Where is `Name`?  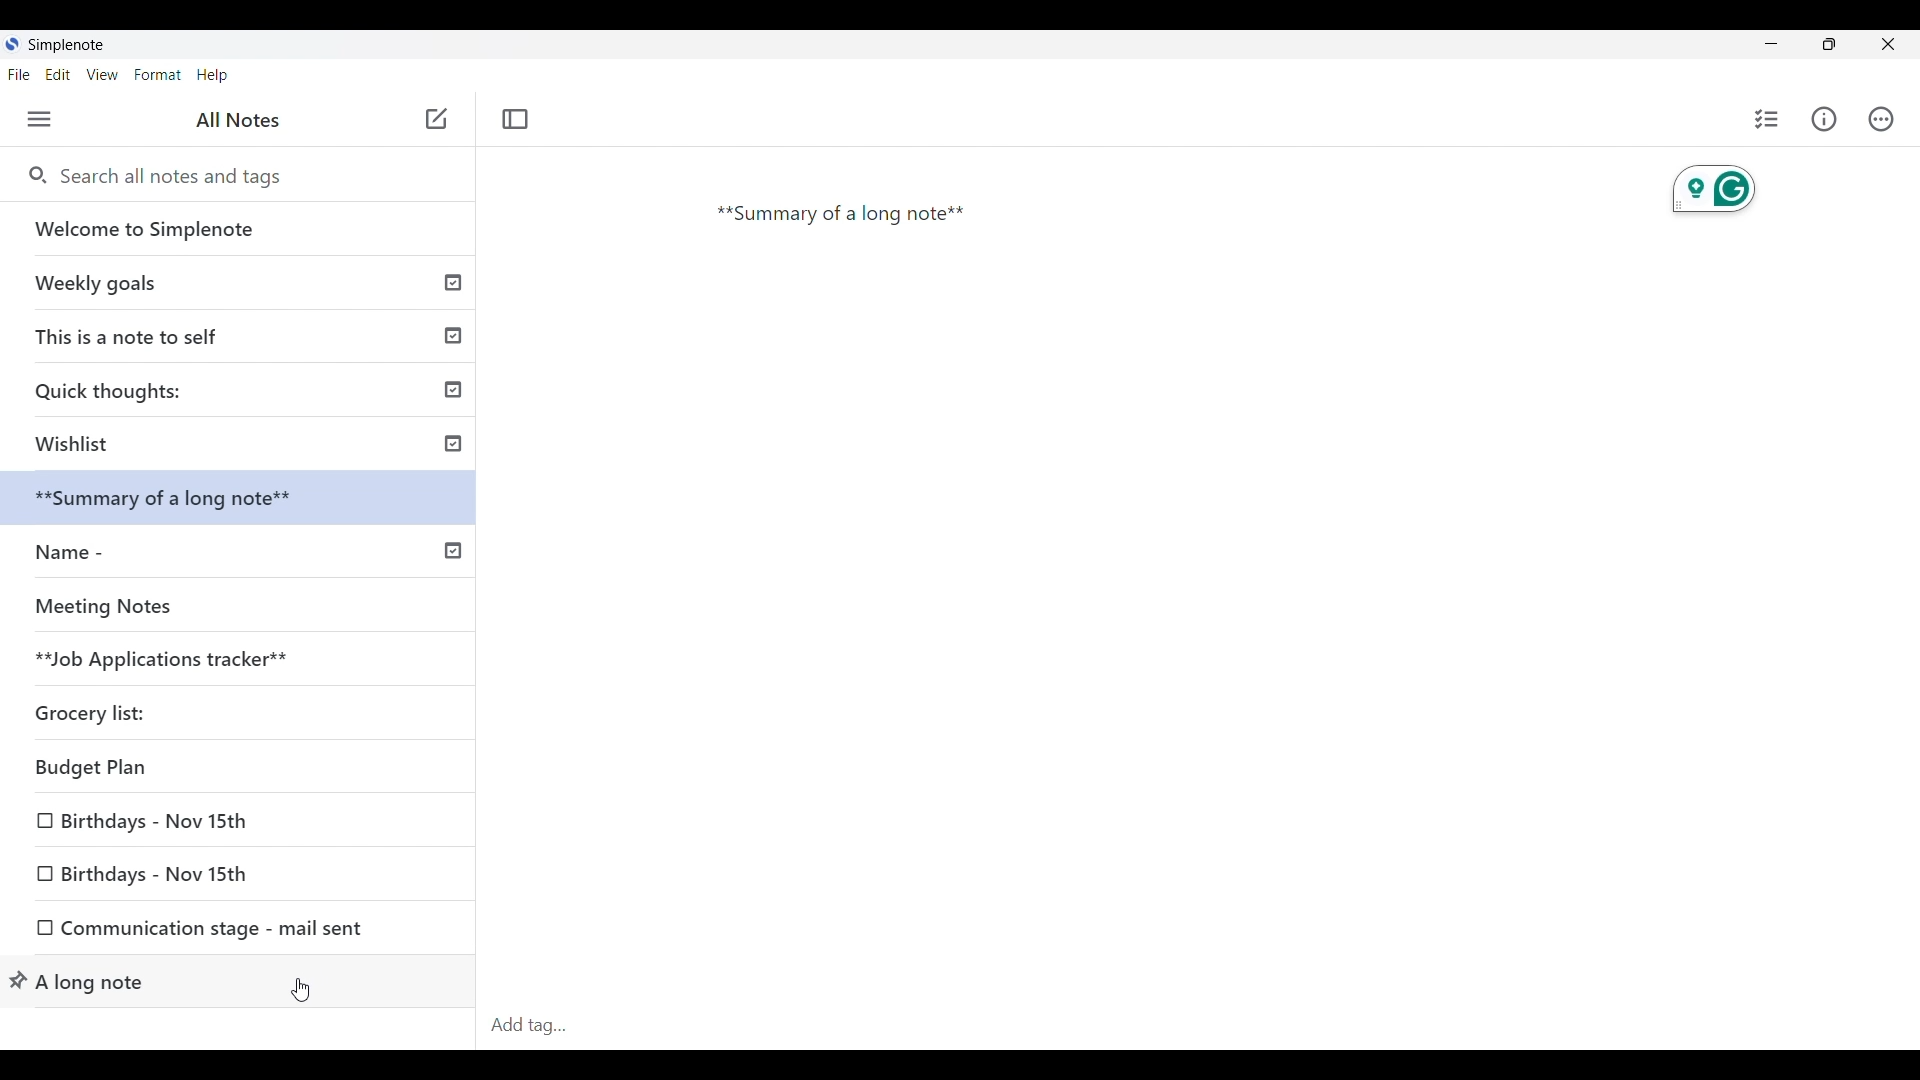
Name is located at coordinates (239, 549).